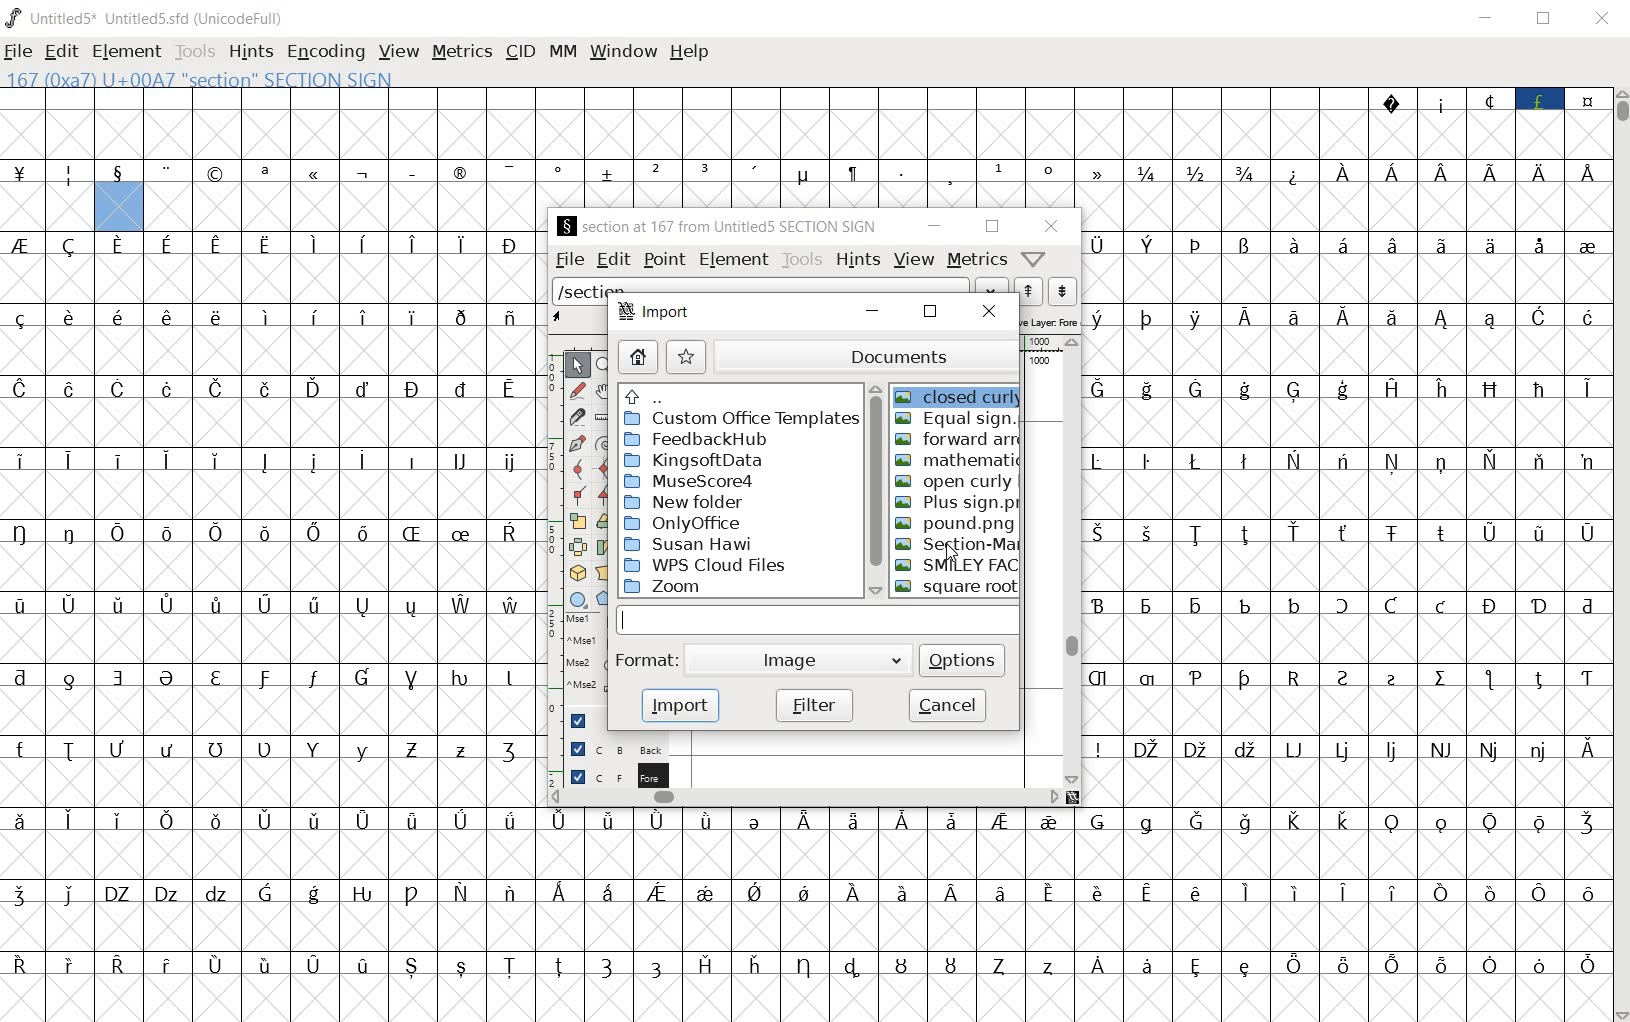  What do you see at coordinates (1544, 20) in the screenshot?
I see `RESTORE DOWN` at bounding box center [1544, 20].